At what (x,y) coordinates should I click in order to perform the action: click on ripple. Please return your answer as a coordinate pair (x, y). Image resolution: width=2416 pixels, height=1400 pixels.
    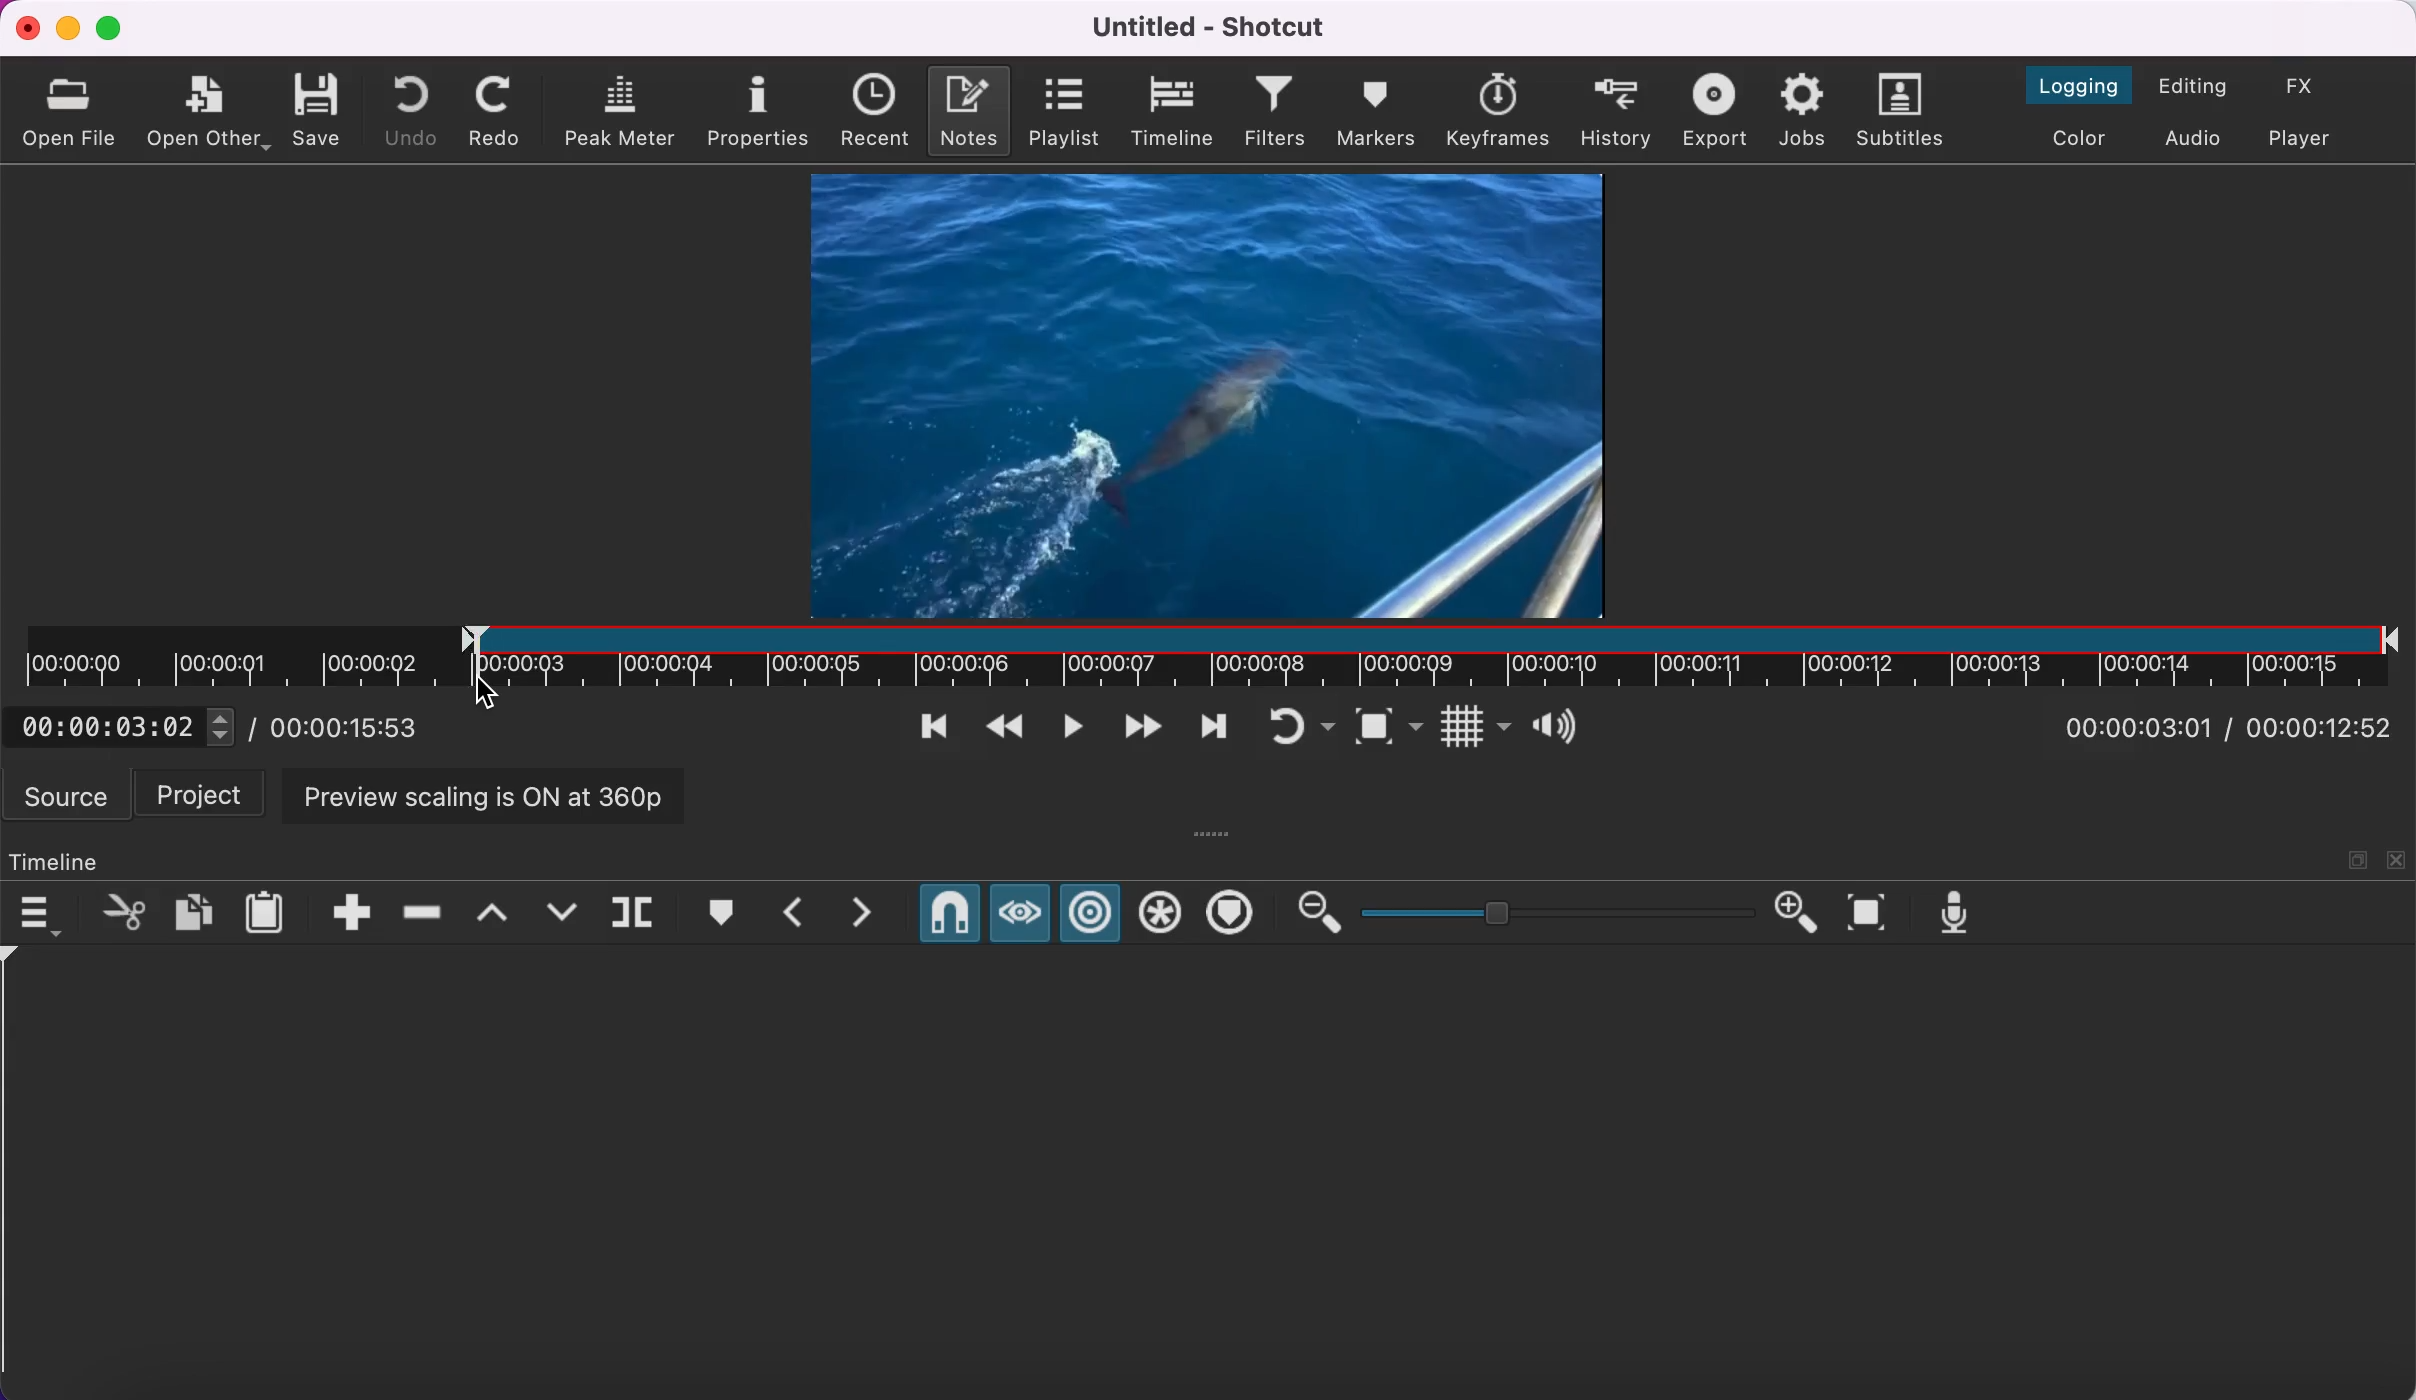
    Looking at the image, I should click on (1092, 912).